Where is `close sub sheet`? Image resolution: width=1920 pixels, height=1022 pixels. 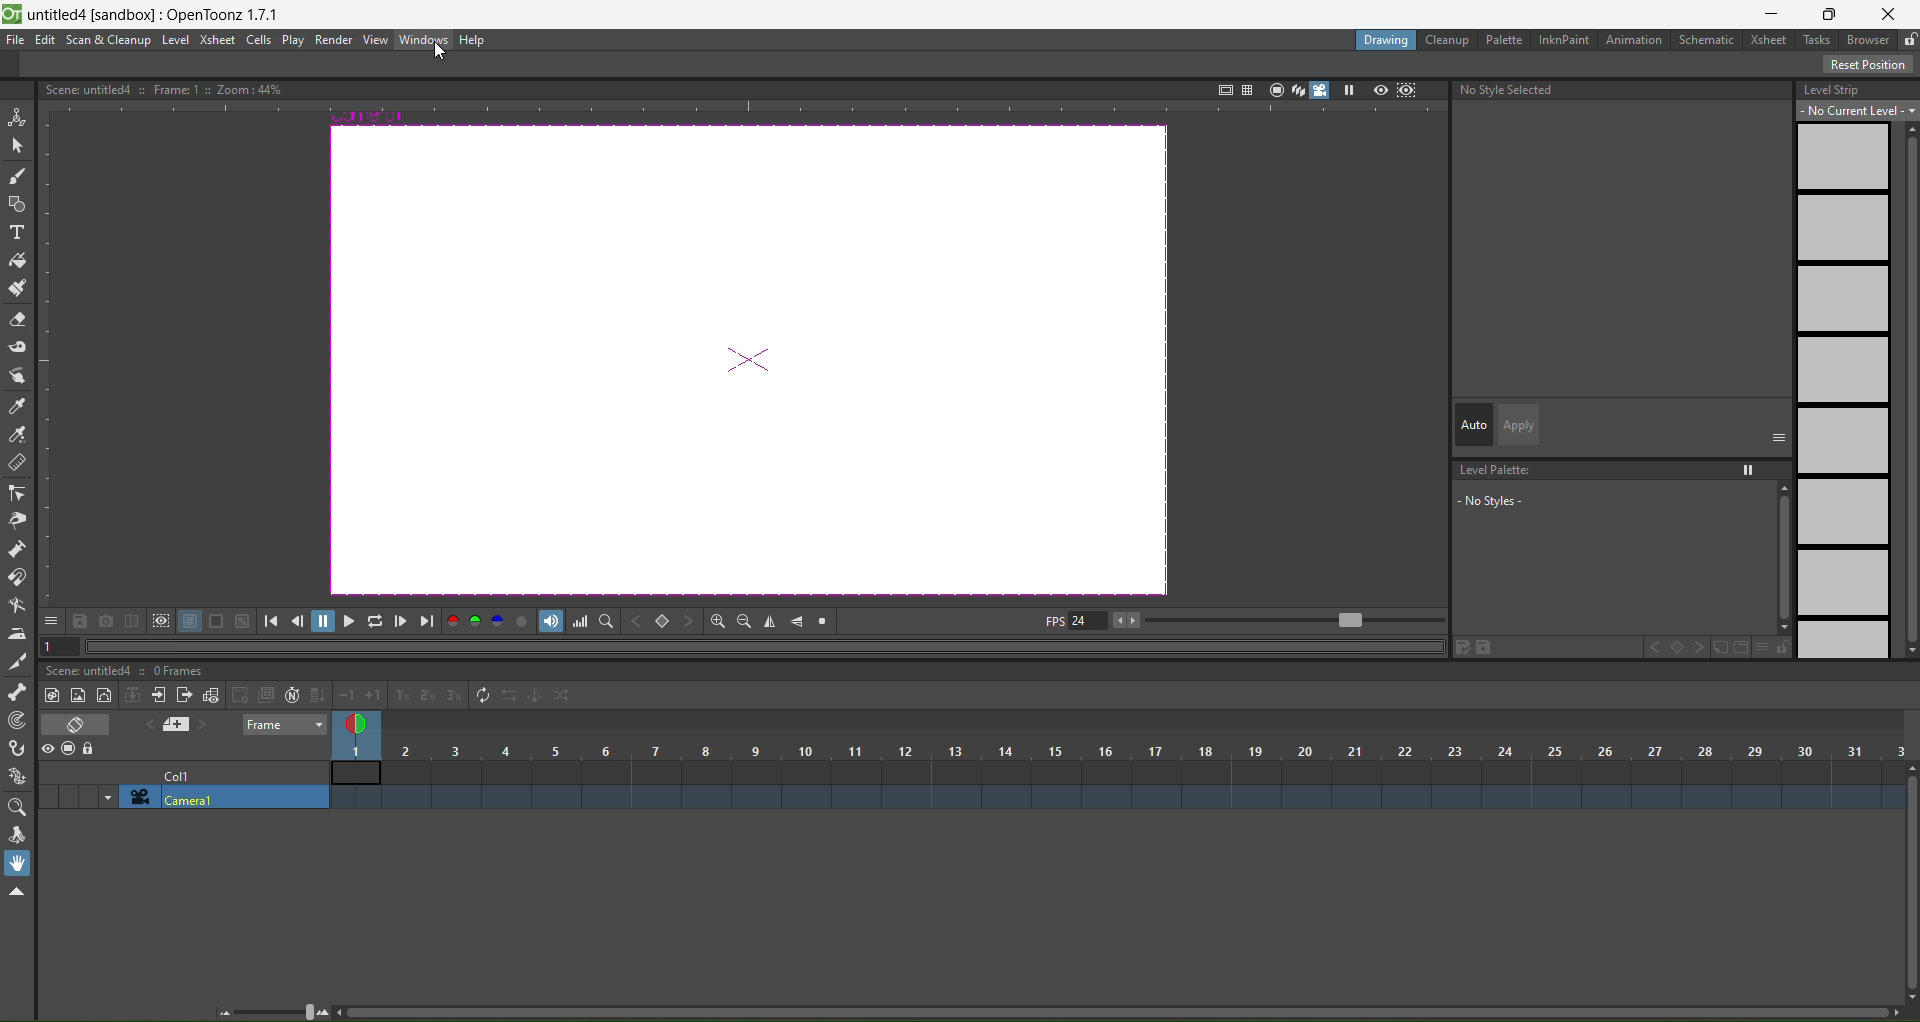 close sub sheet is located at coordinates (184, 697).